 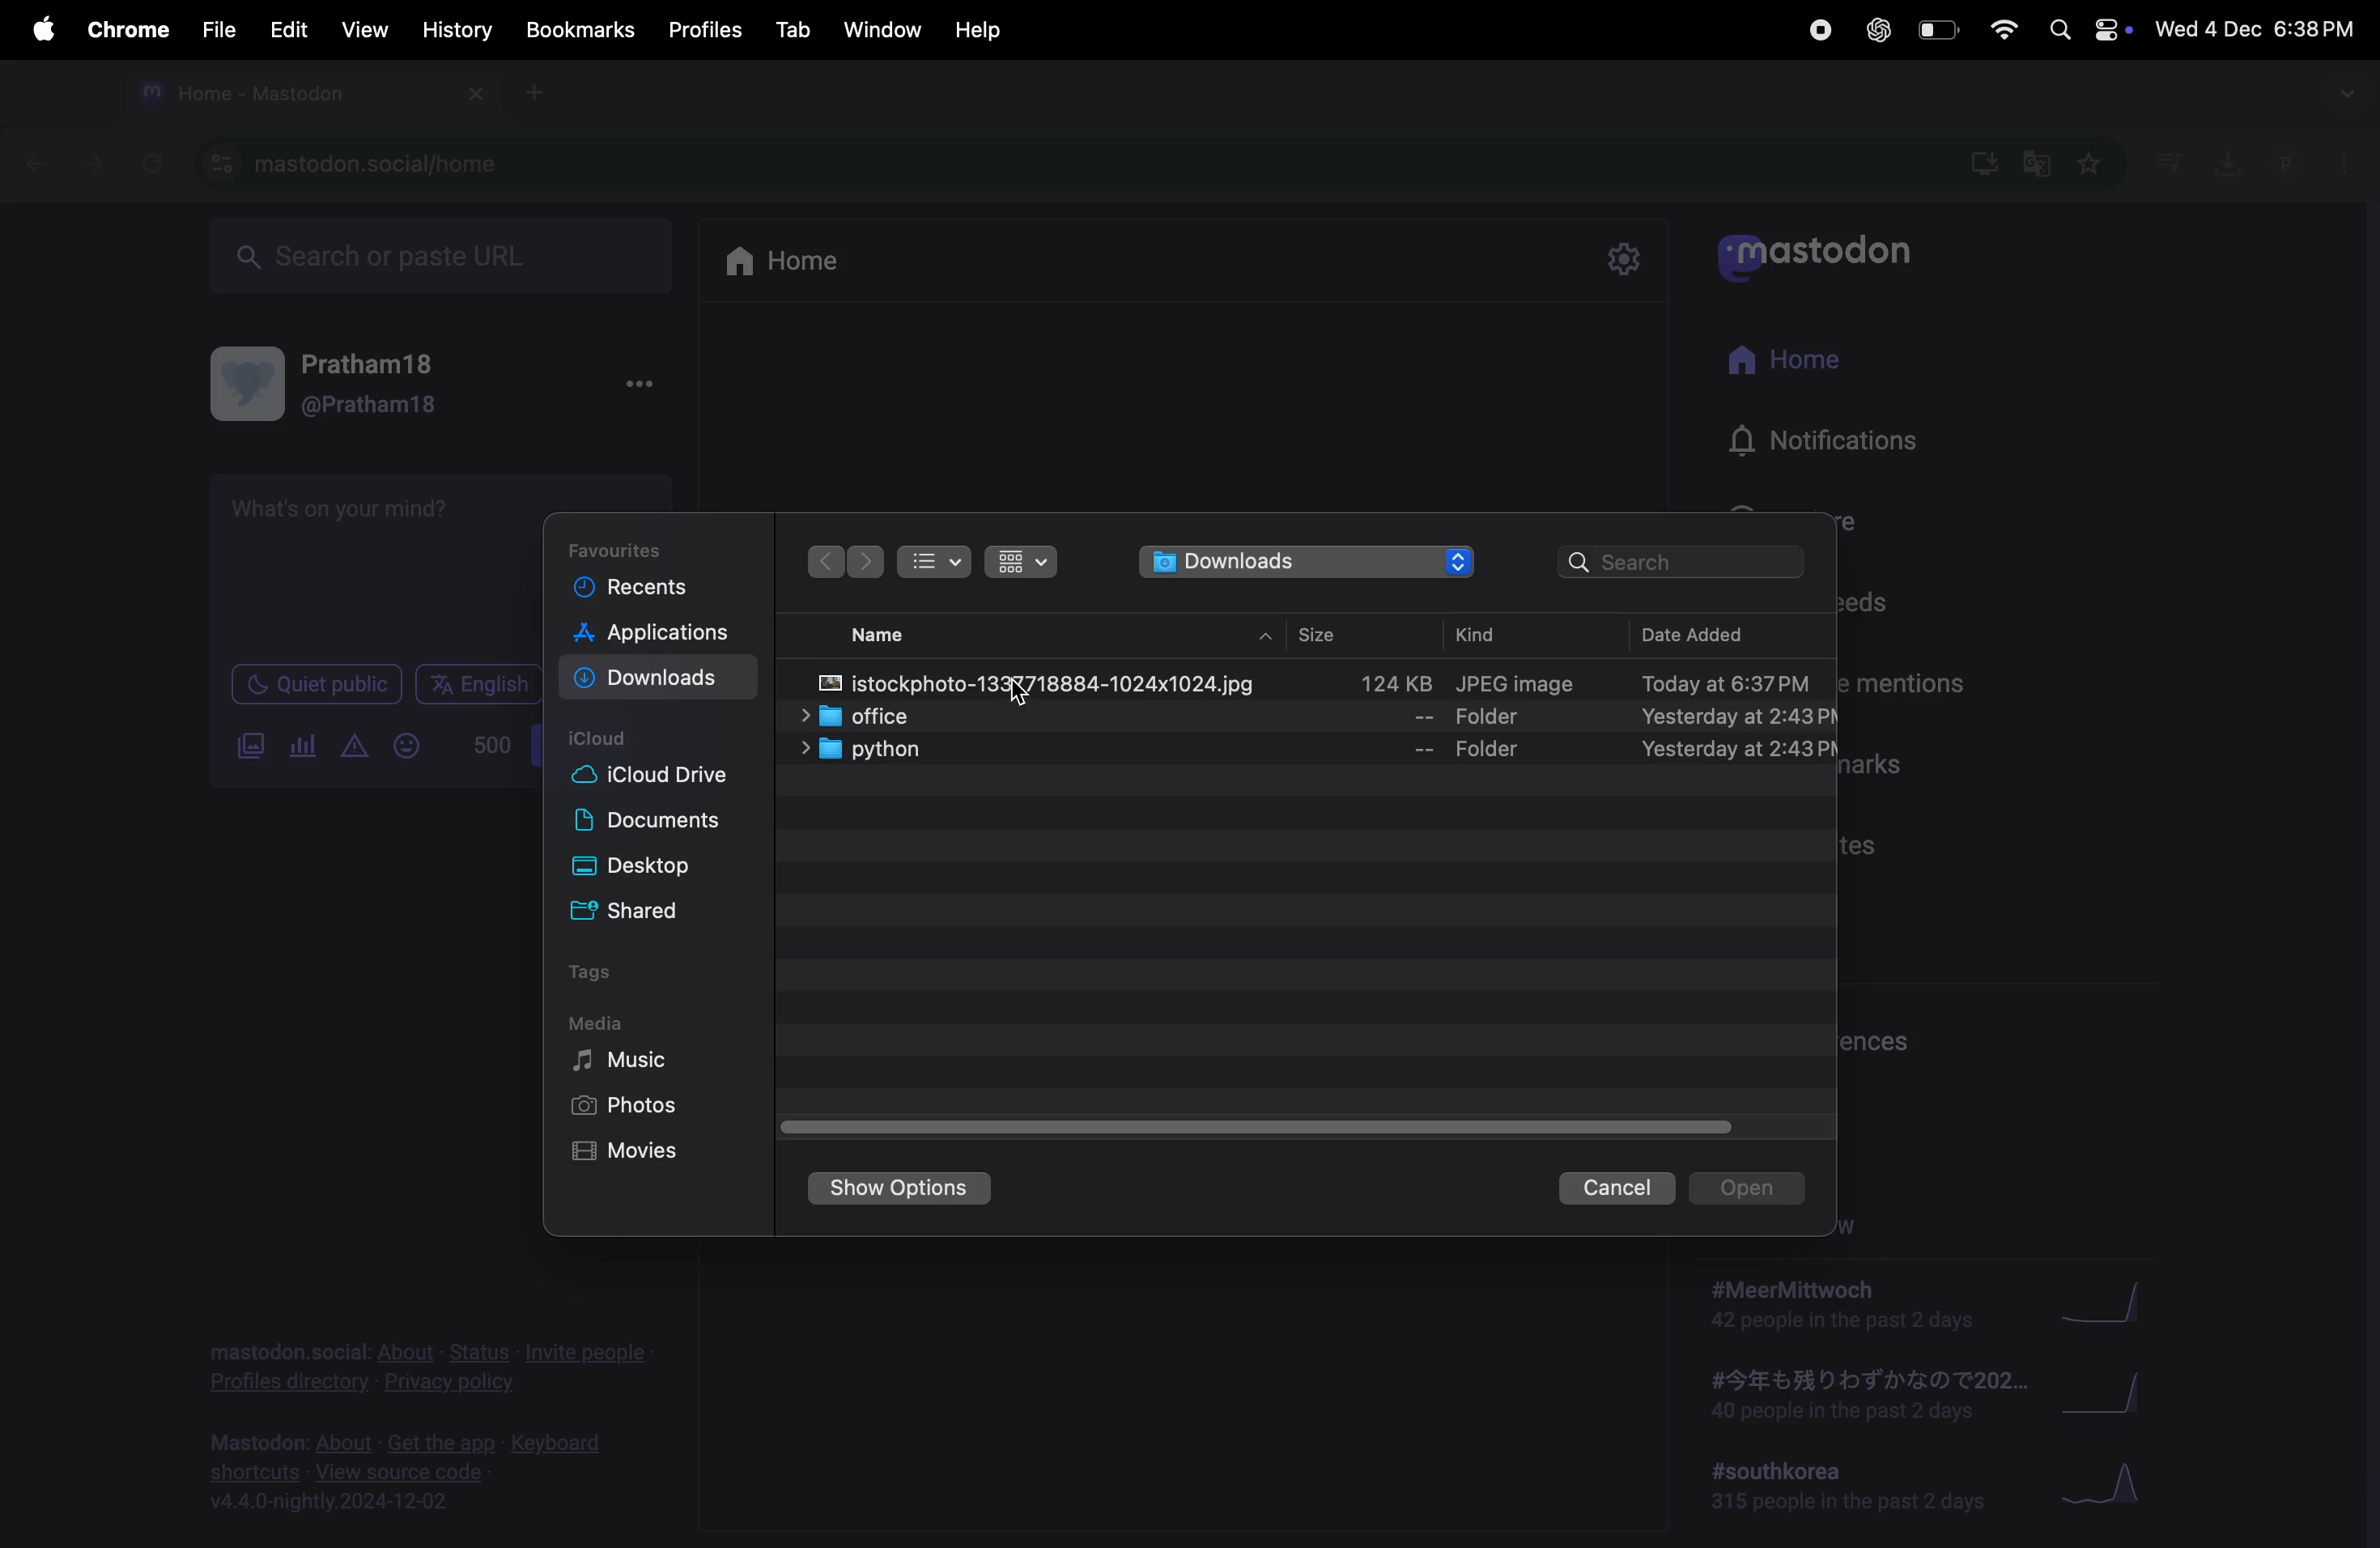 I want to click on office file, so click(x=1326, y=715).